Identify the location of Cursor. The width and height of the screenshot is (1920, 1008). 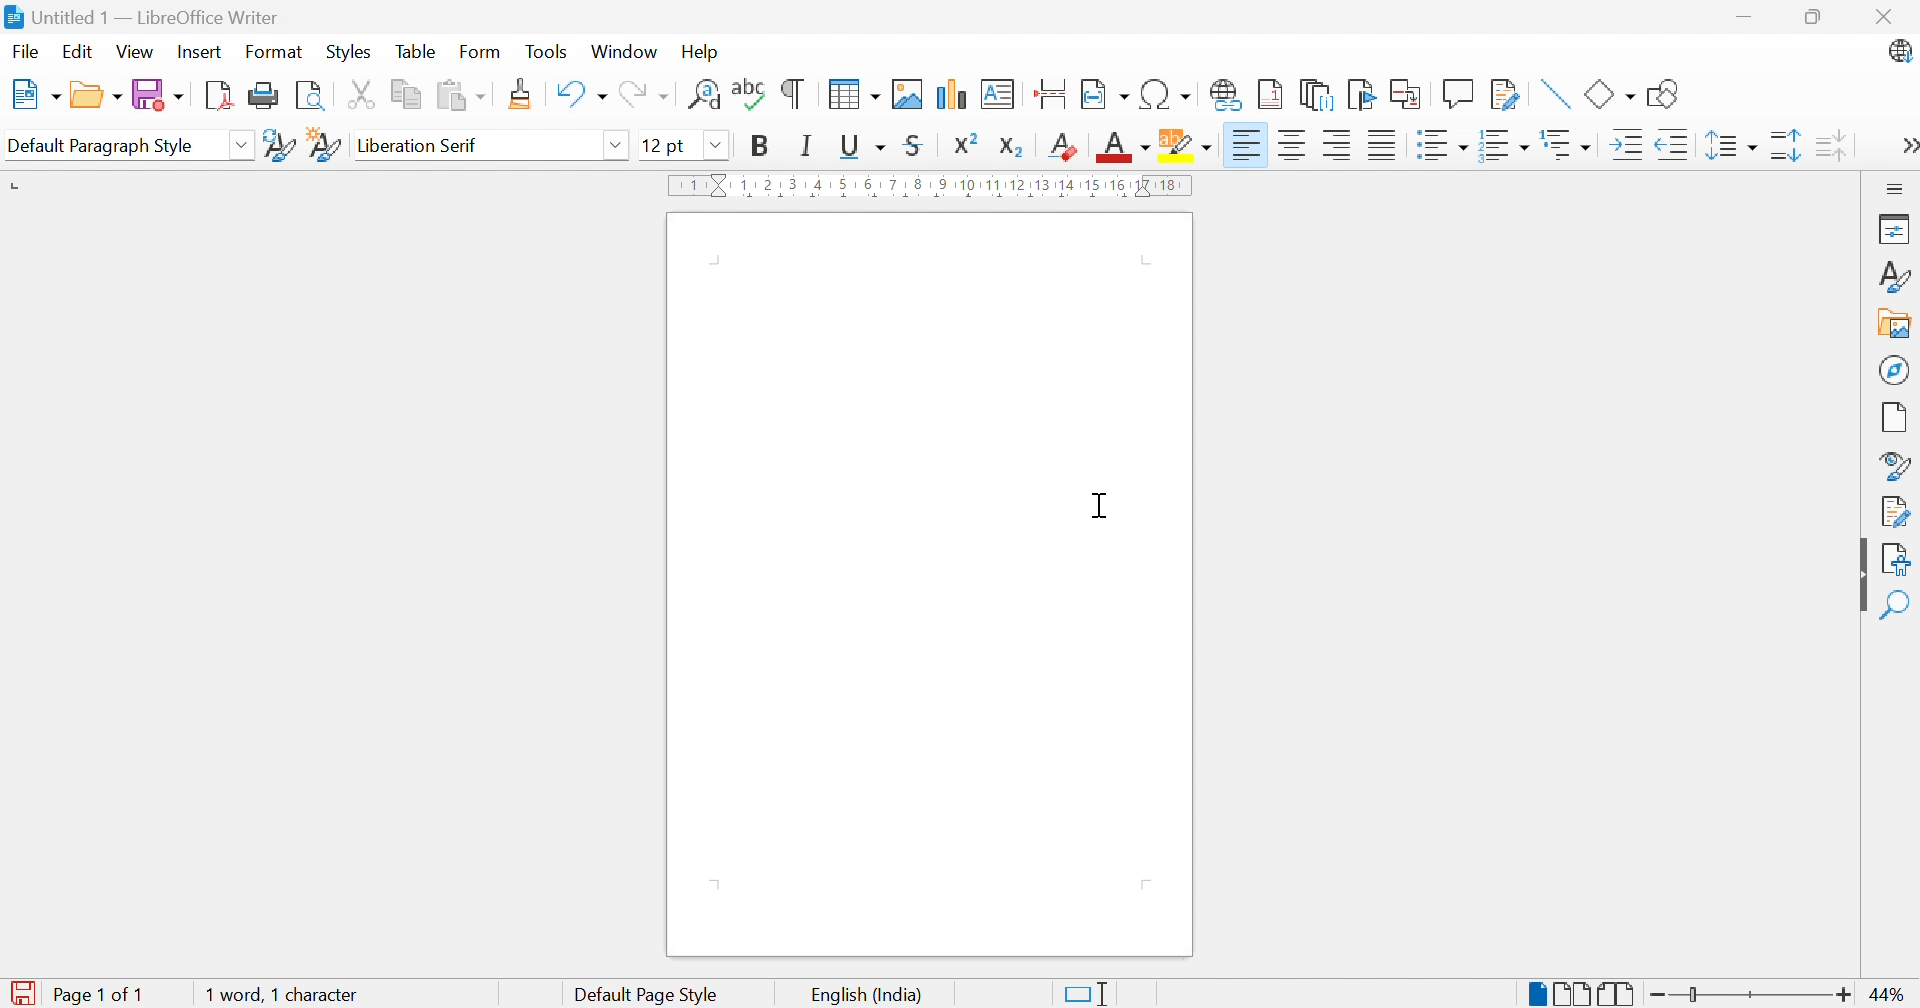
(1098, 509).